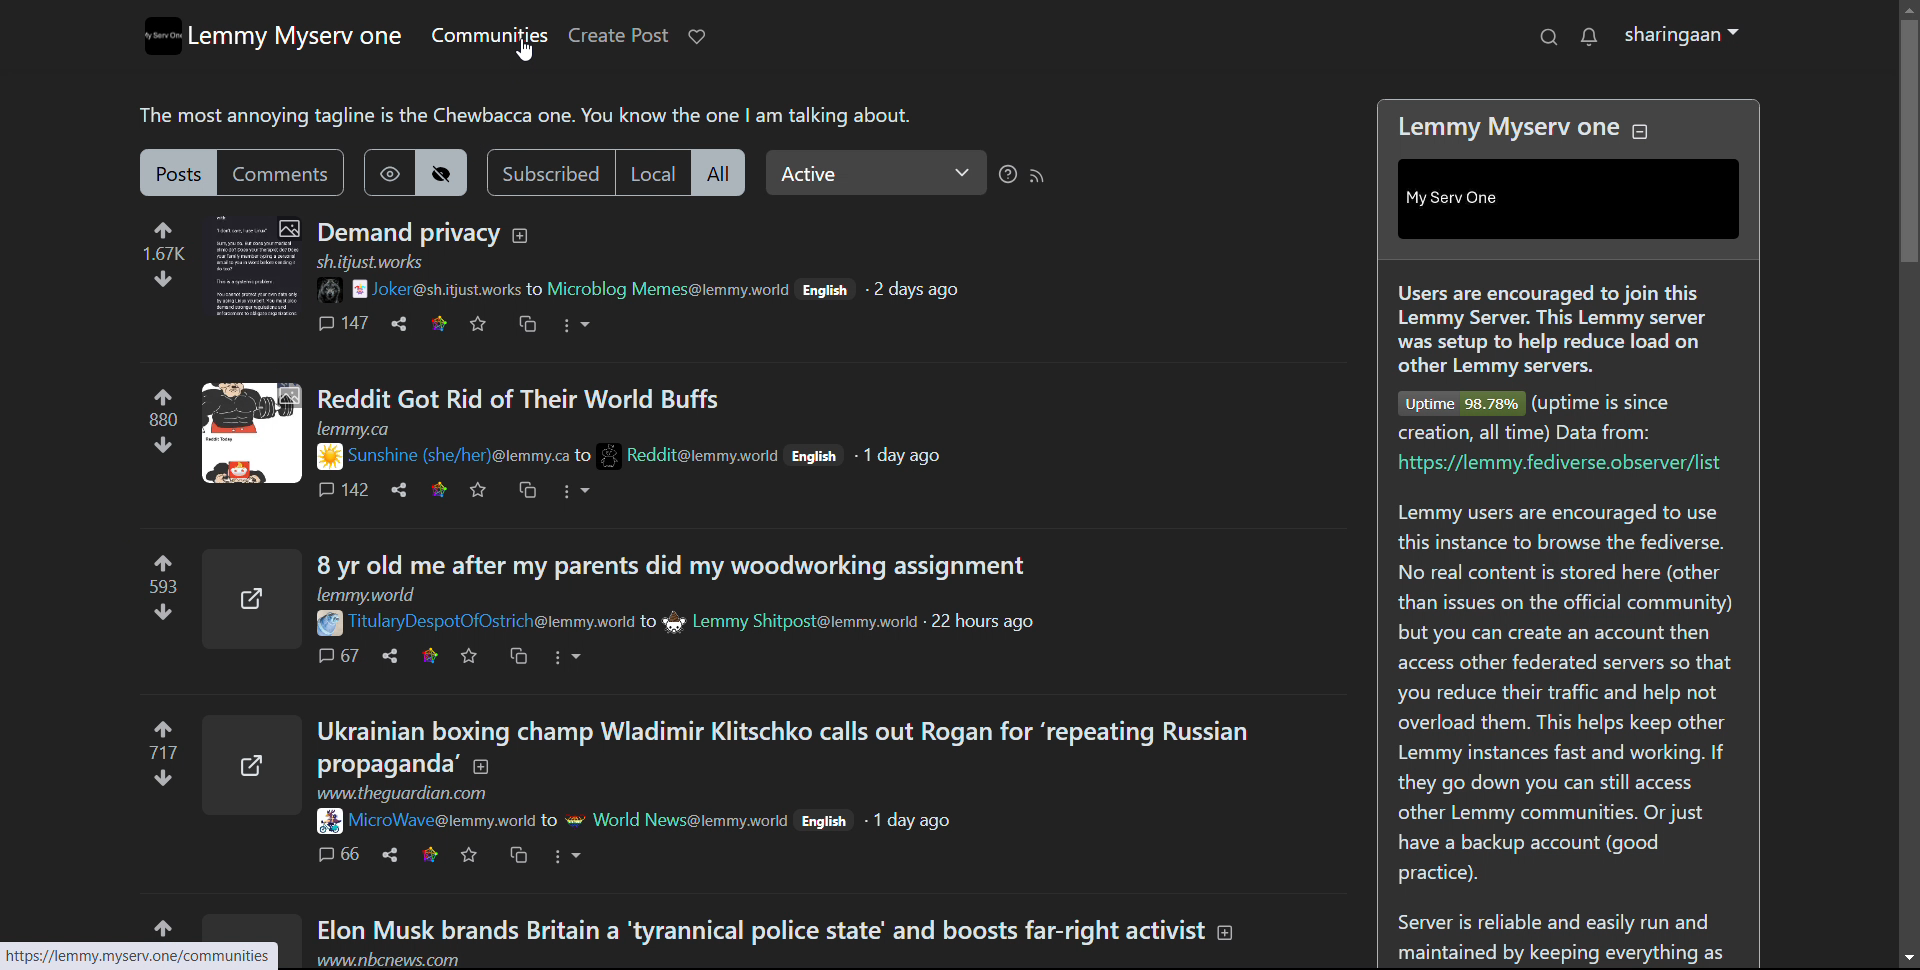 The height and width of the screenshot is (970, 1920). What do you see at coordinates (524, 51) in the screenshot?
I see `cursor` at bounding box center [524, 51].